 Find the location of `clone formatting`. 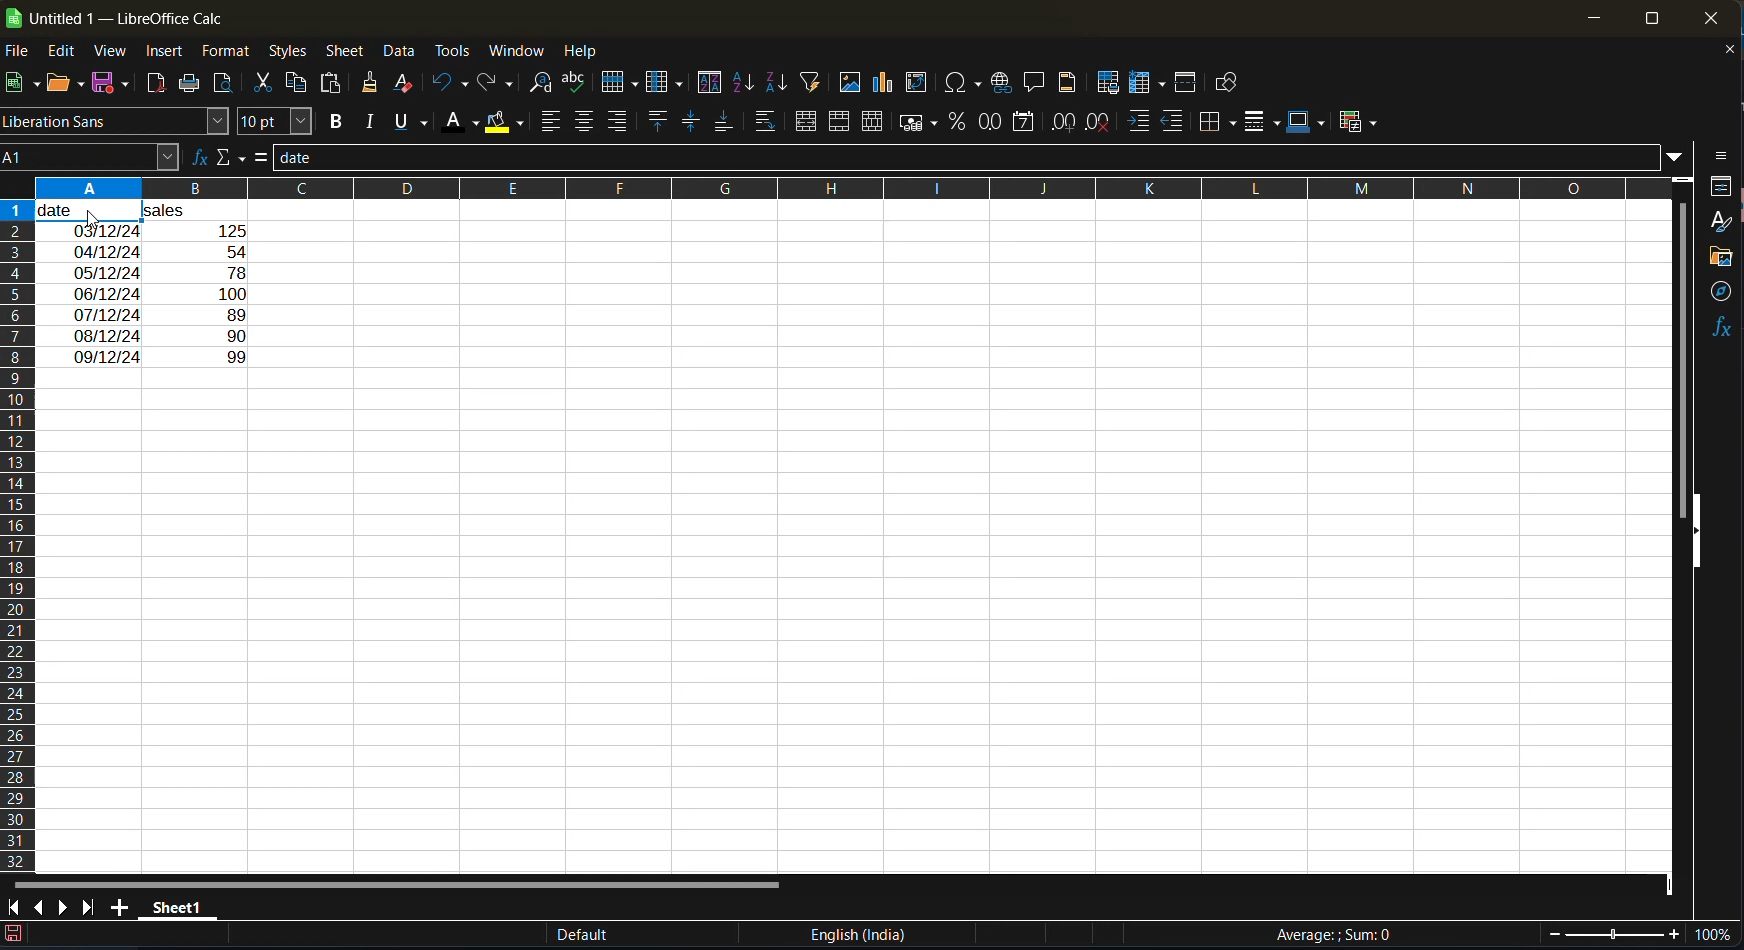

clone formatting is located at coordinates (372, 84).